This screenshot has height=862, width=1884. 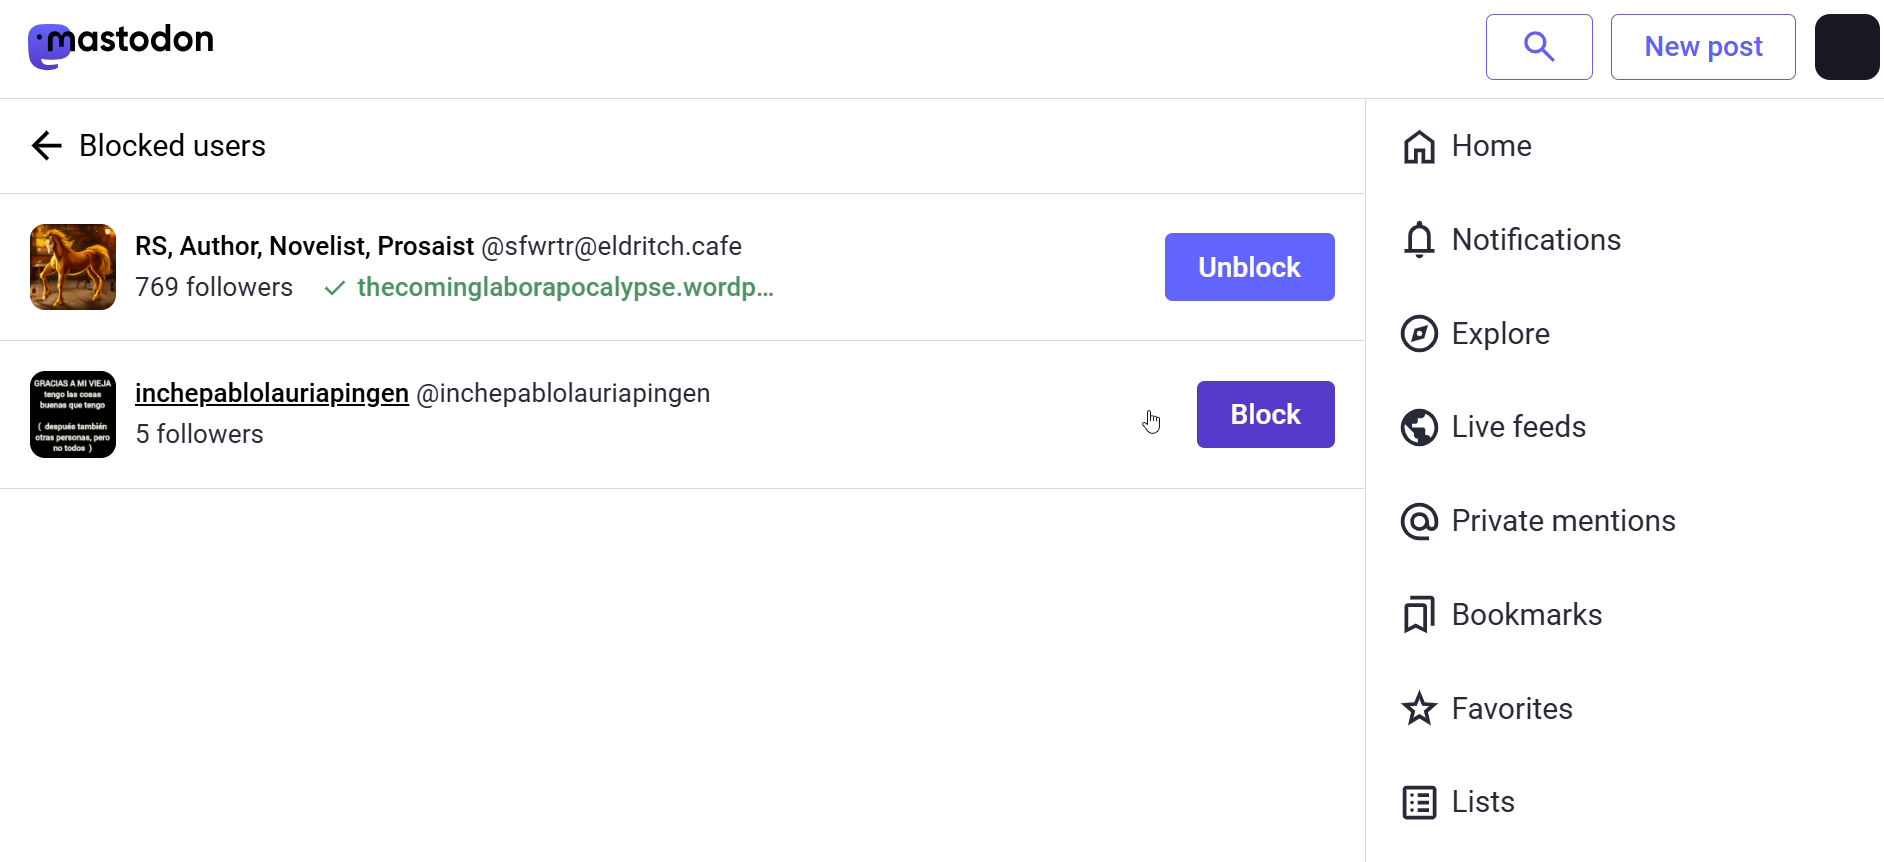 What do you see at coordinates (1846, 47) in the screenshot?
I see `profile picture` at bounding box center [1846, 47].